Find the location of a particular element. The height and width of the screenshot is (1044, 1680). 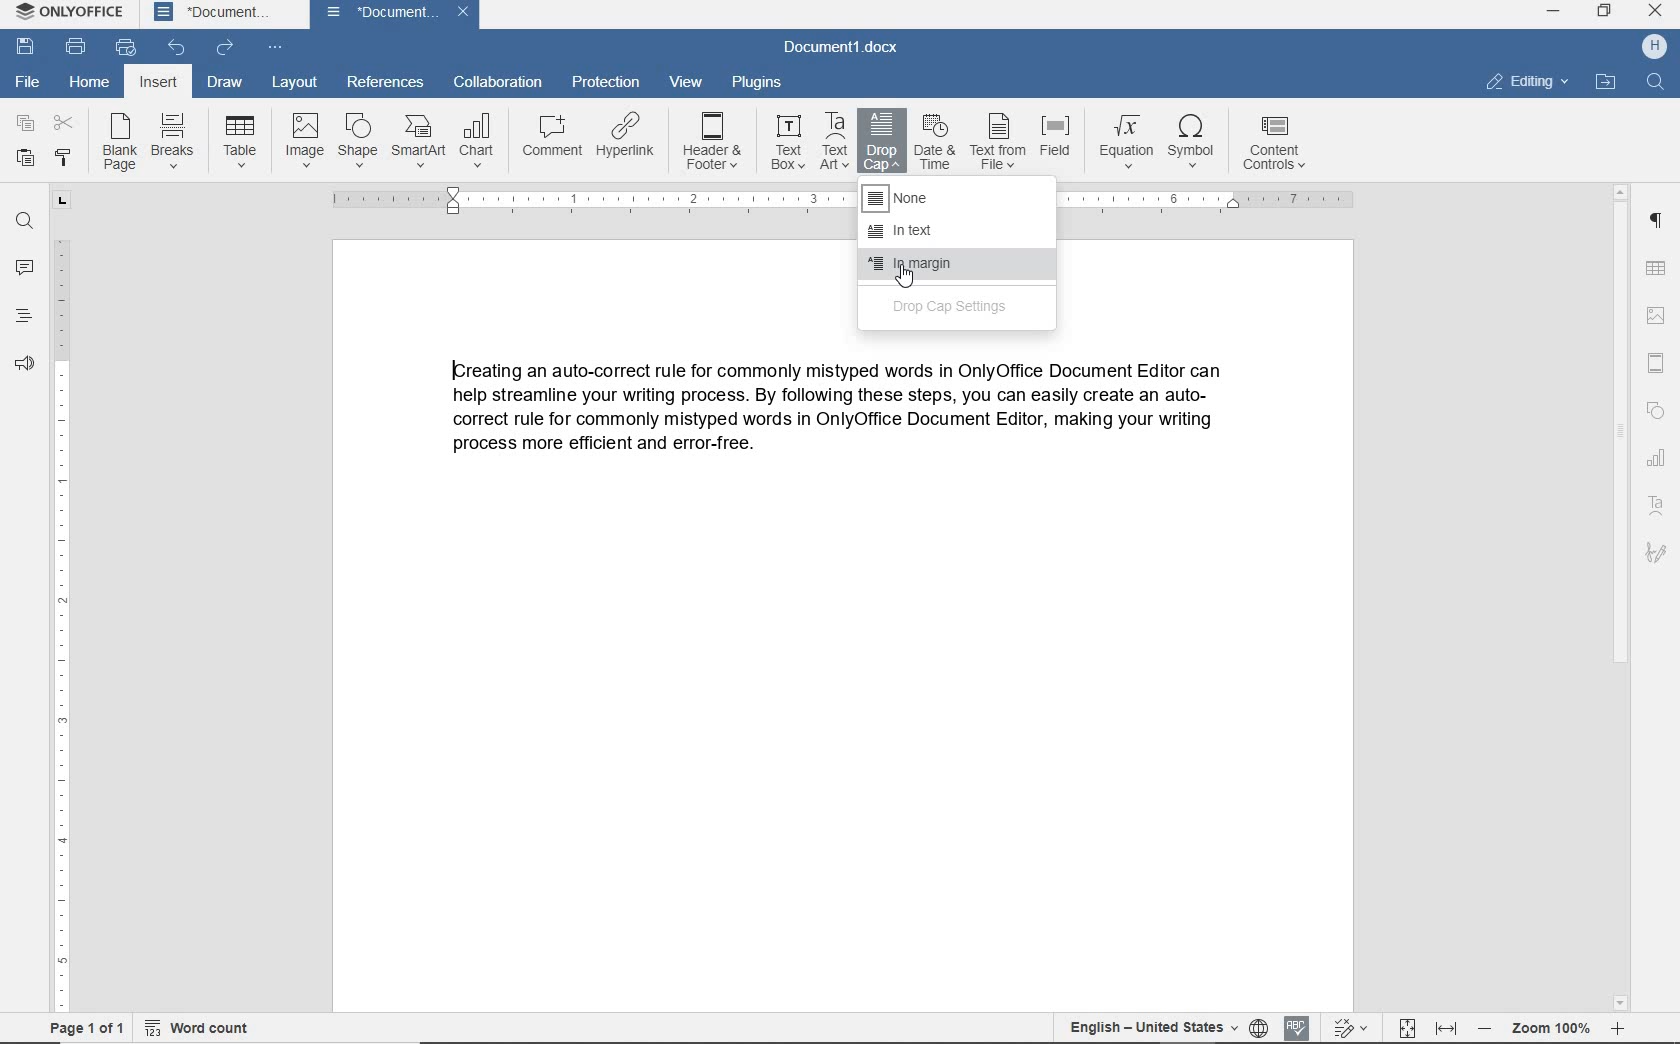

home is located at coordinates (91, 80).